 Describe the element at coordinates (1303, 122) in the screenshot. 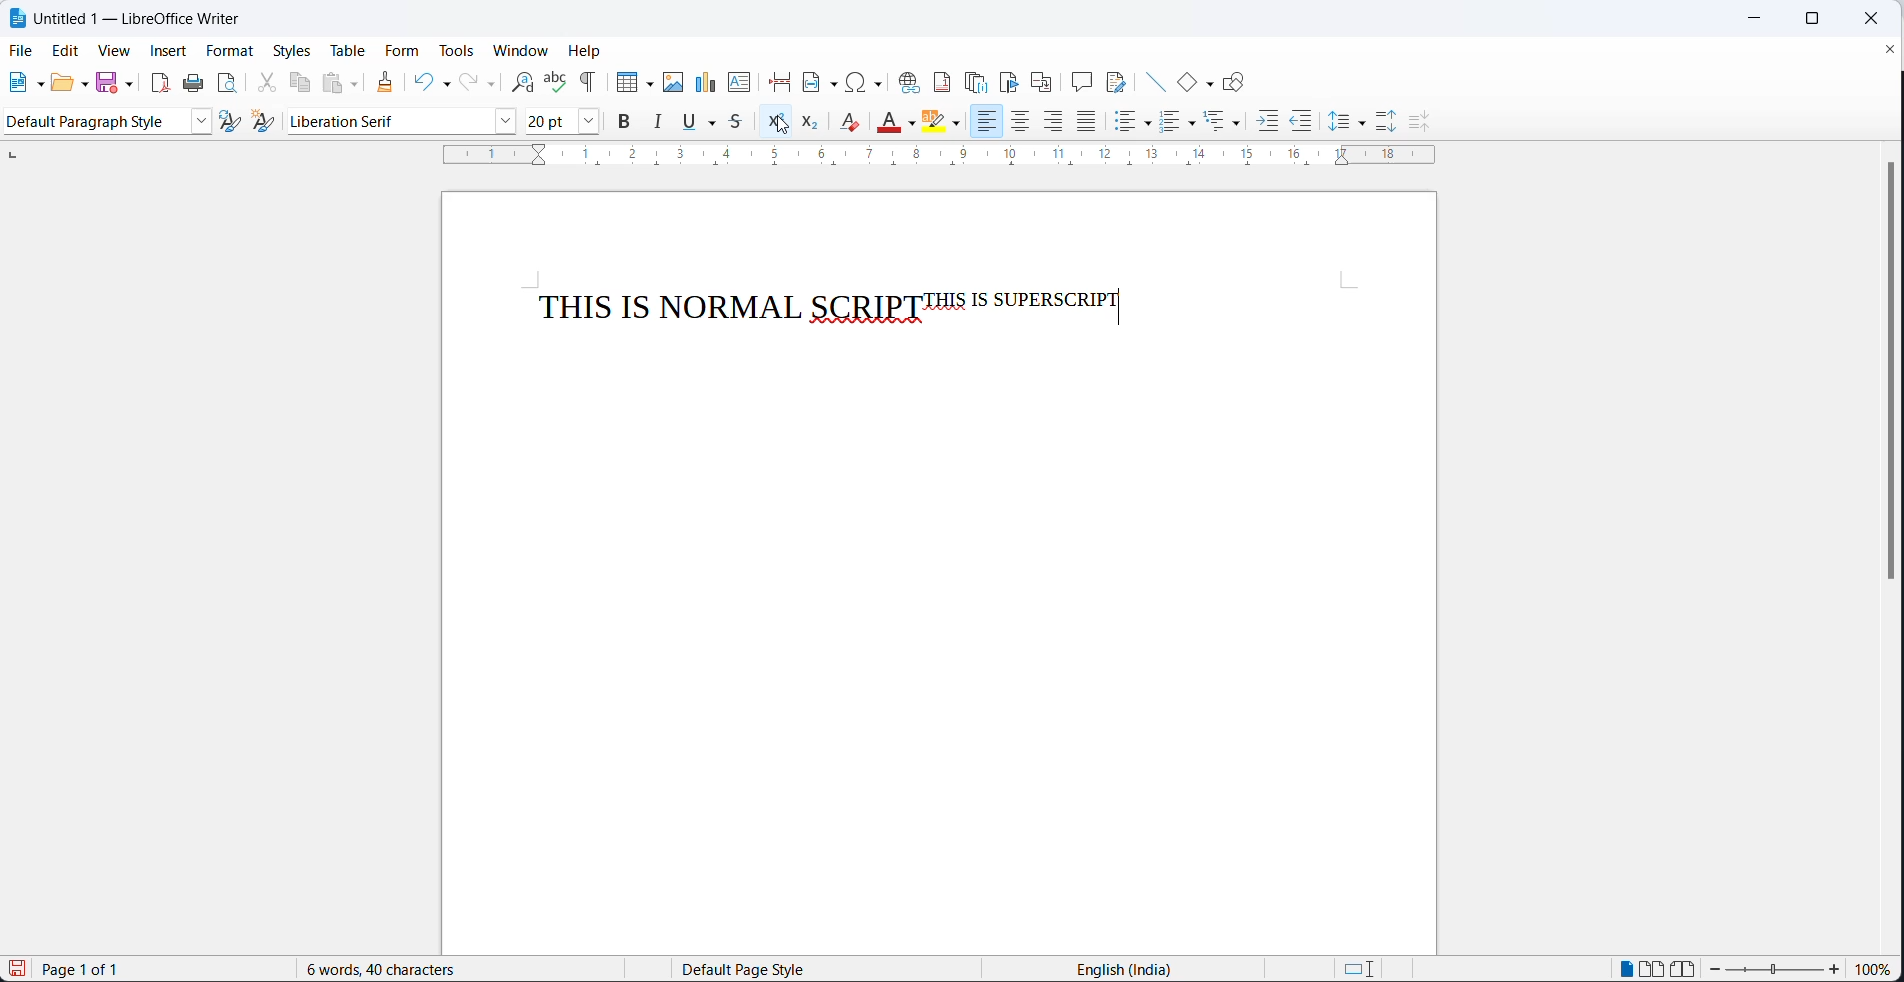

I see `decrease indent` at that location.